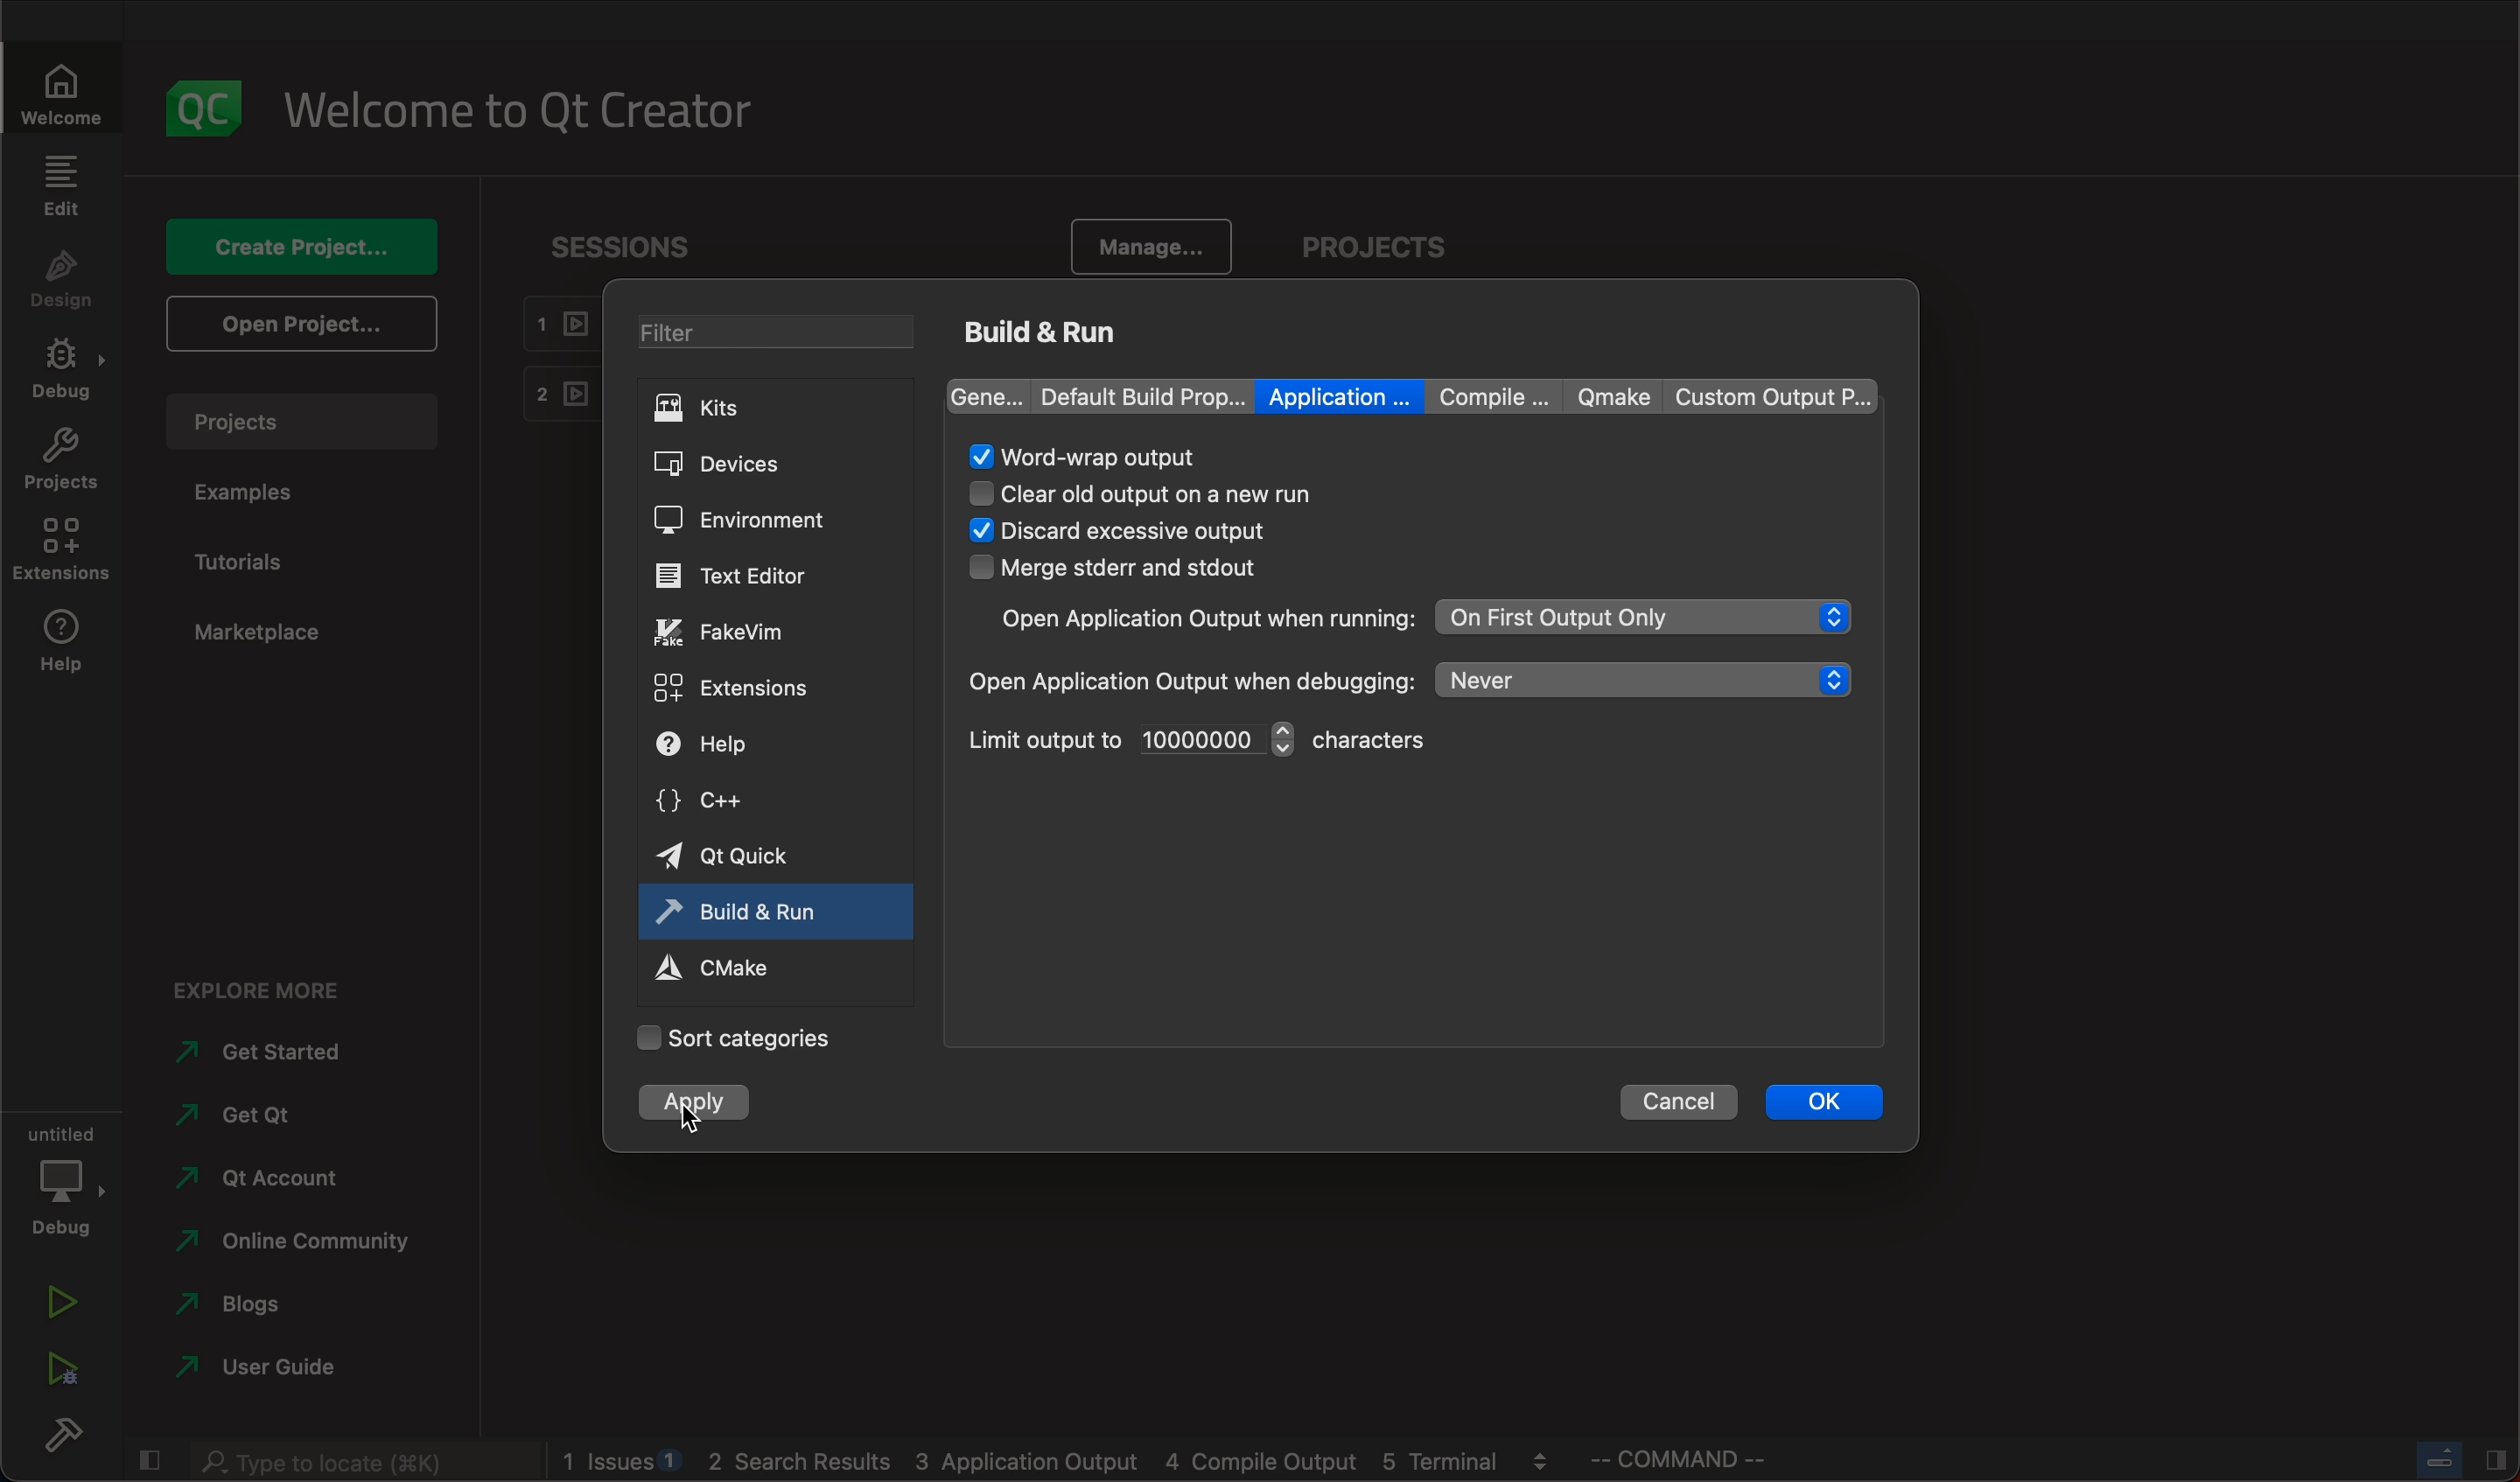  What do you see at coordinates (751, 574) in the screenshot?
I see `editor` at bounding box center [751, 574].